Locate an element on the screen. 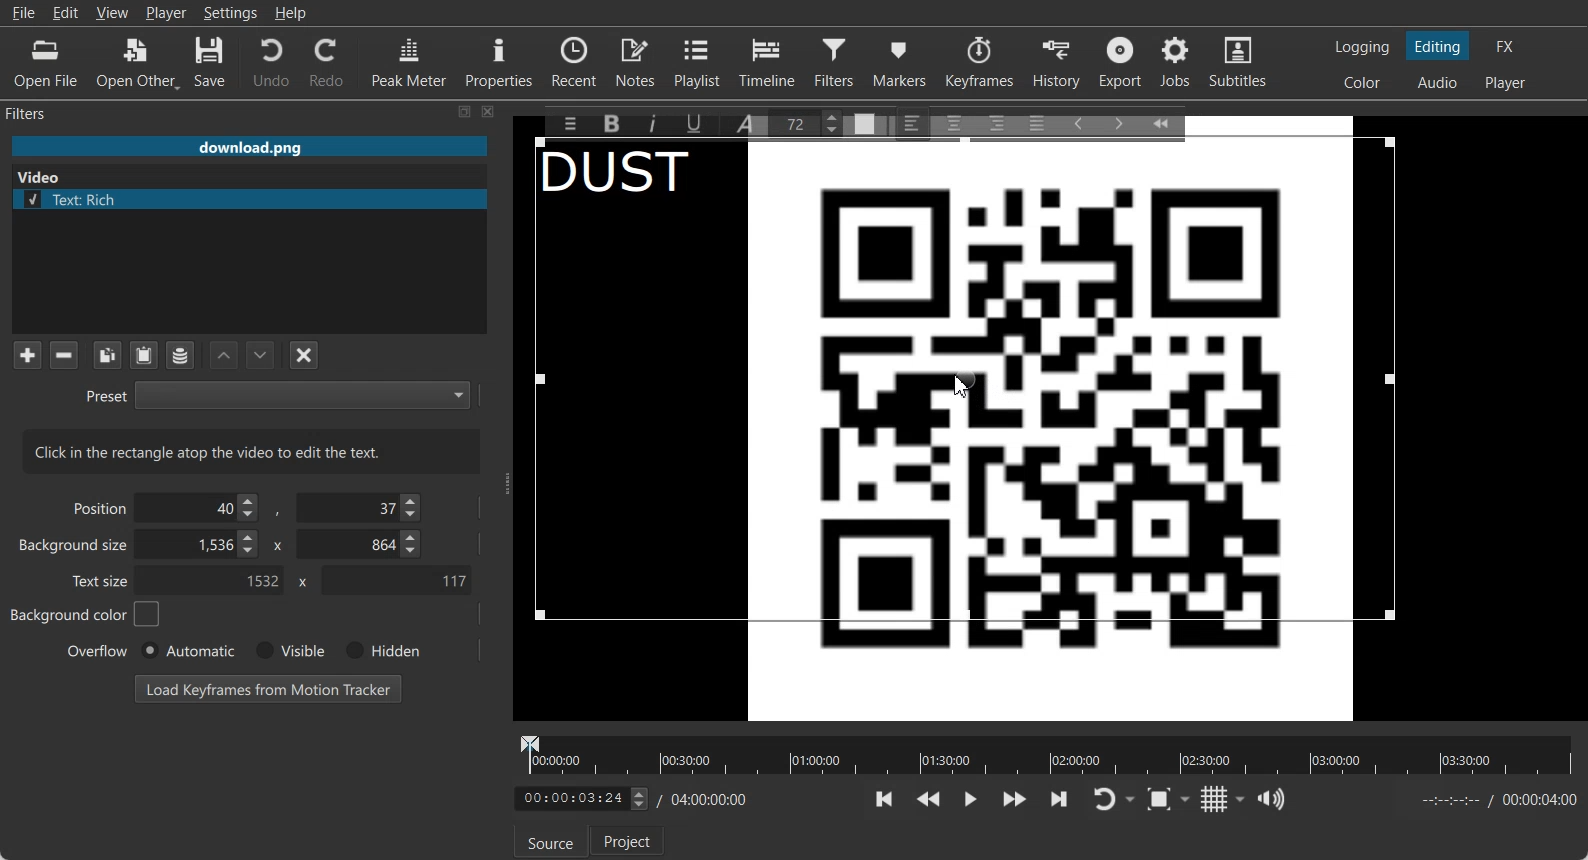 This screenshot has width=1588, height=860. Overflow is located at coordinates (98, 650).